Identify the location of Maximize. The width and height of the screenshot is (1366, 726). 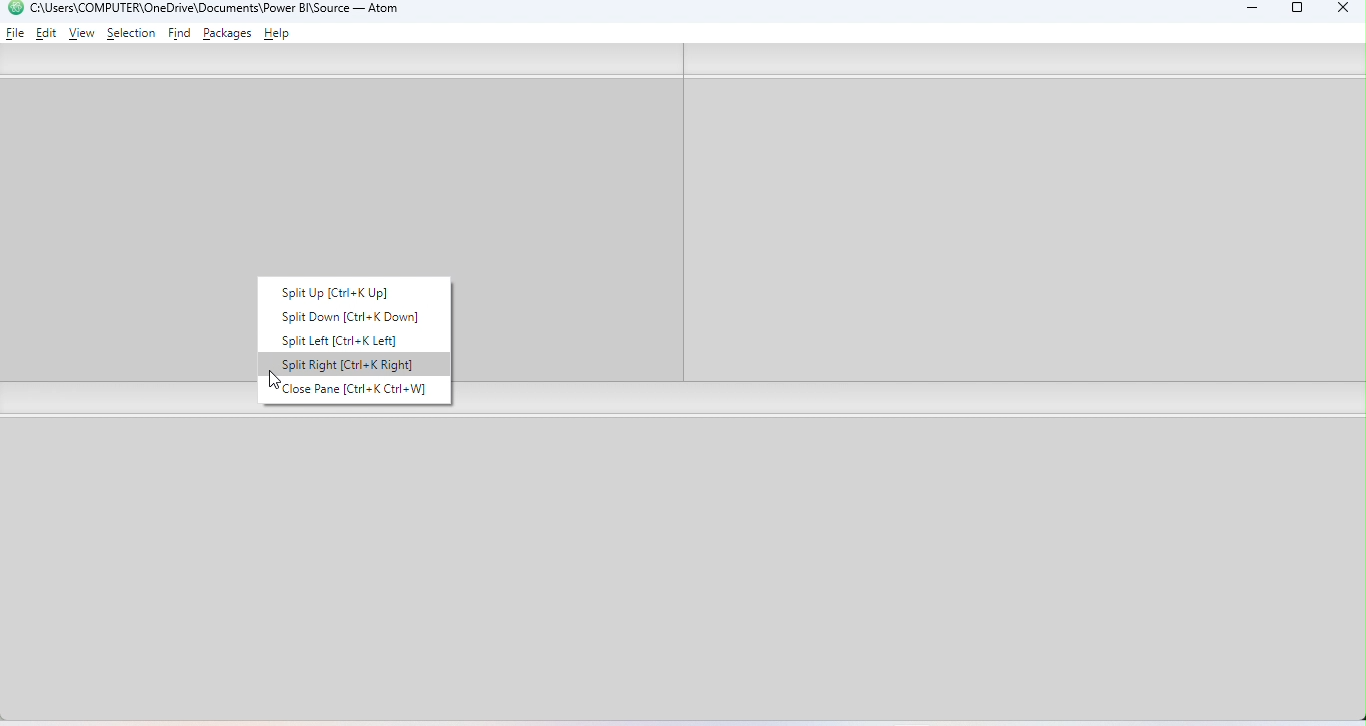
(1298, 11).